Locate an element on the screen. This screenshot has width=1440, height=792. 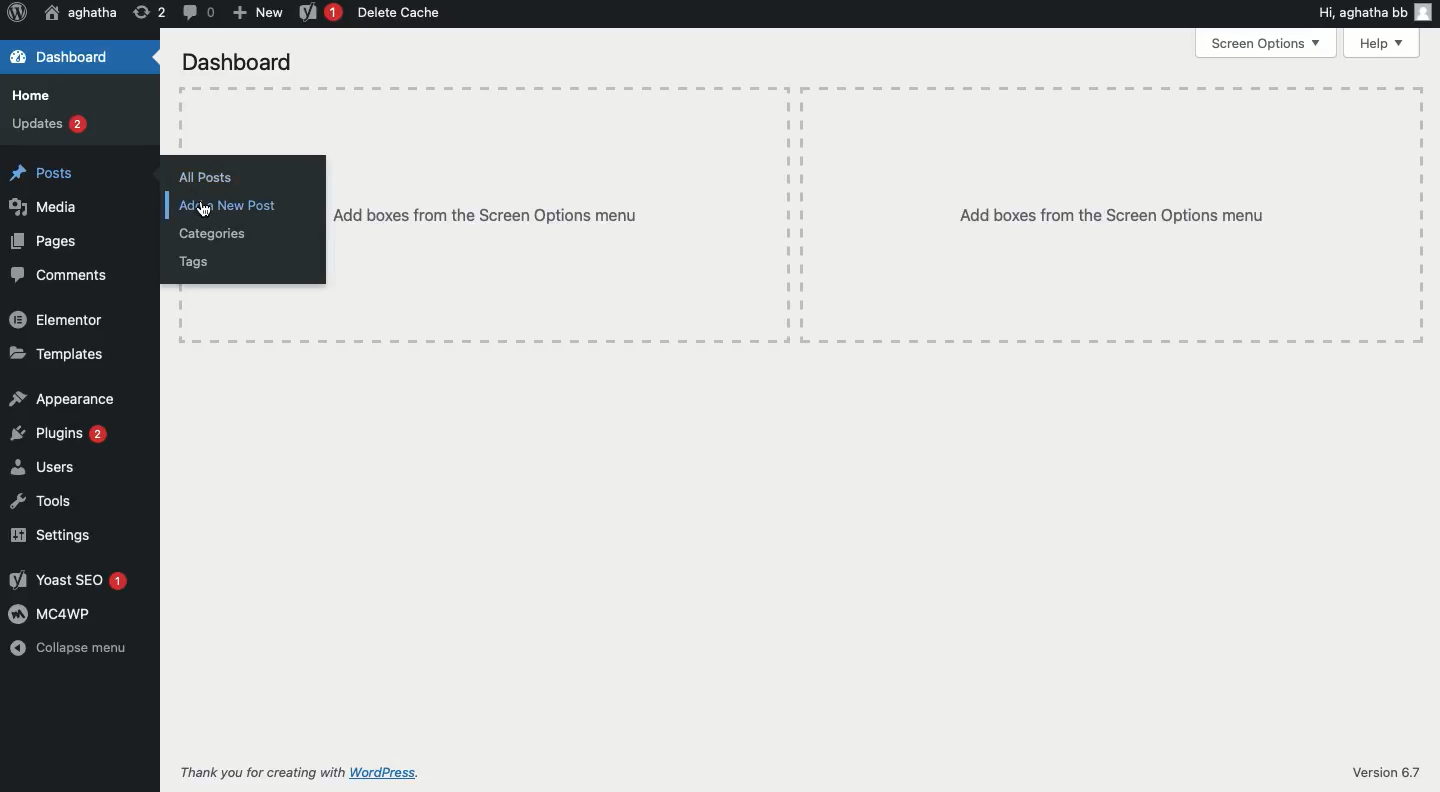
Delete Cache is located at coordinates (399, 14).